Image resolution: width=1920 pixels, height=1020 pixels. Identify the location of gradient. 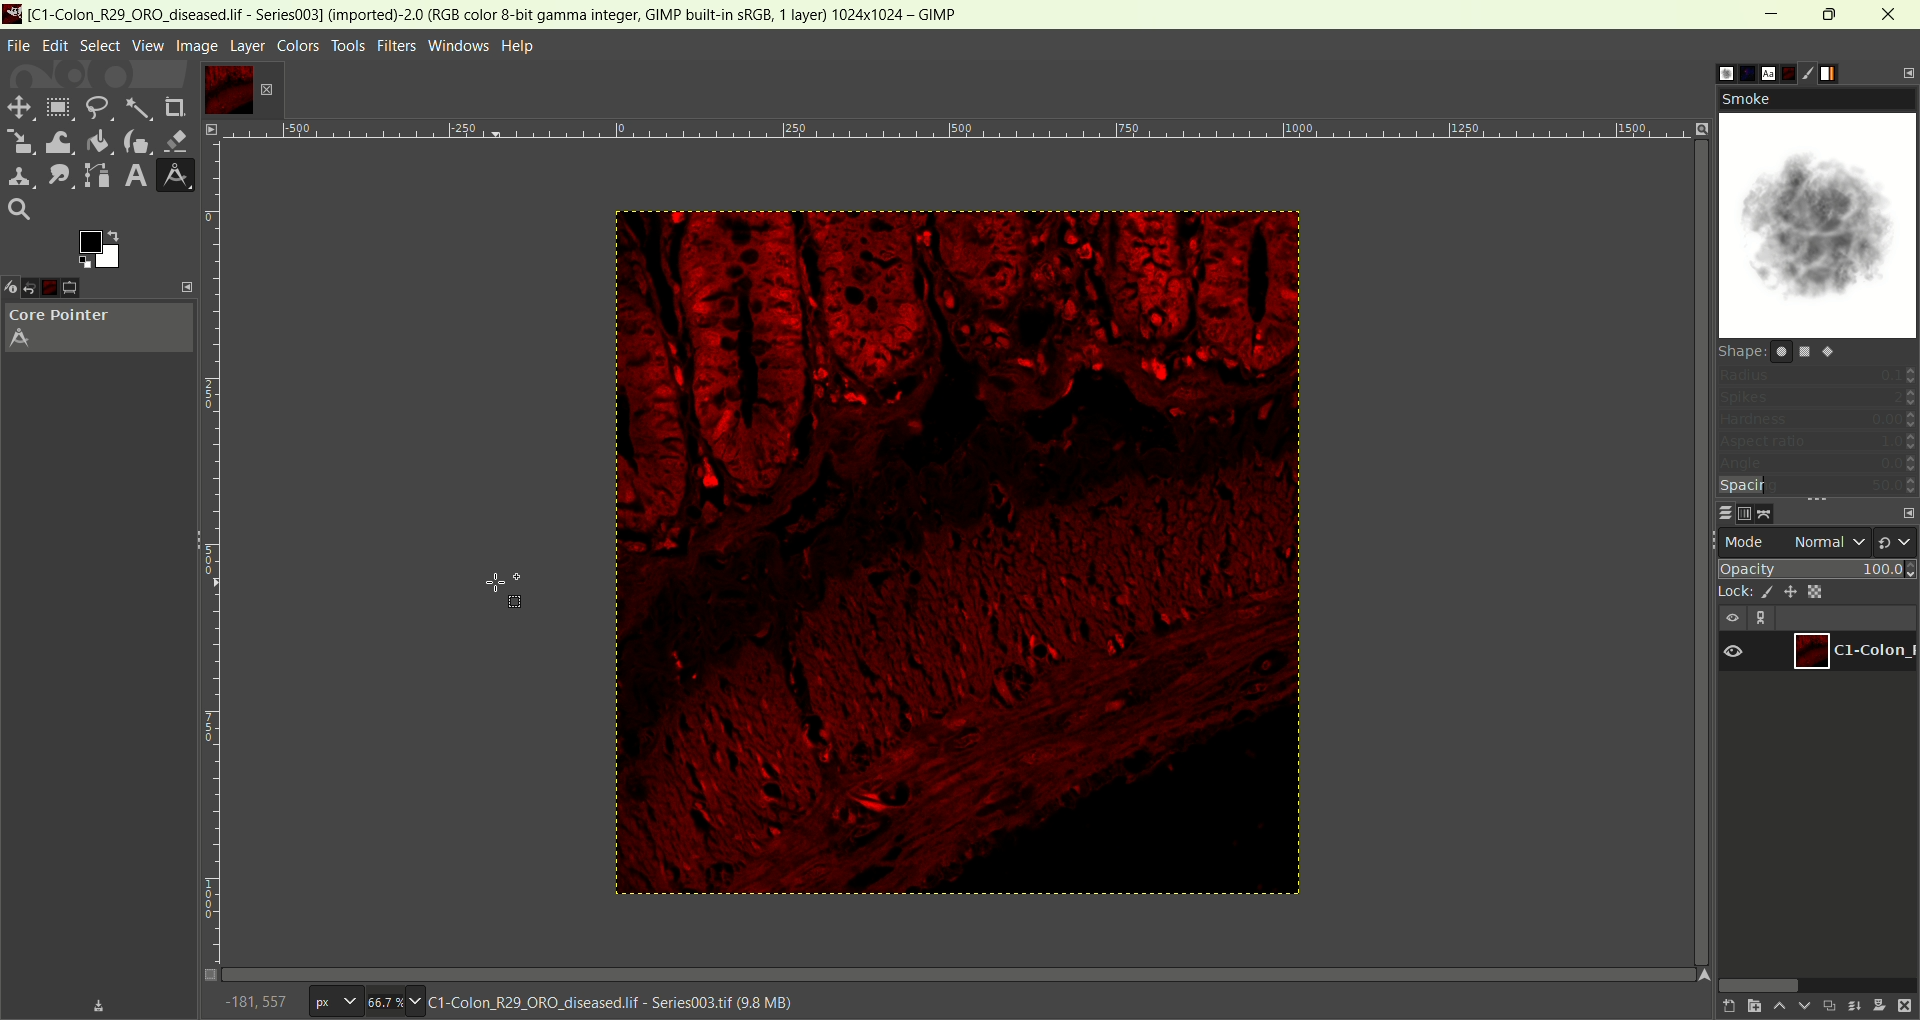
(1842, 72).